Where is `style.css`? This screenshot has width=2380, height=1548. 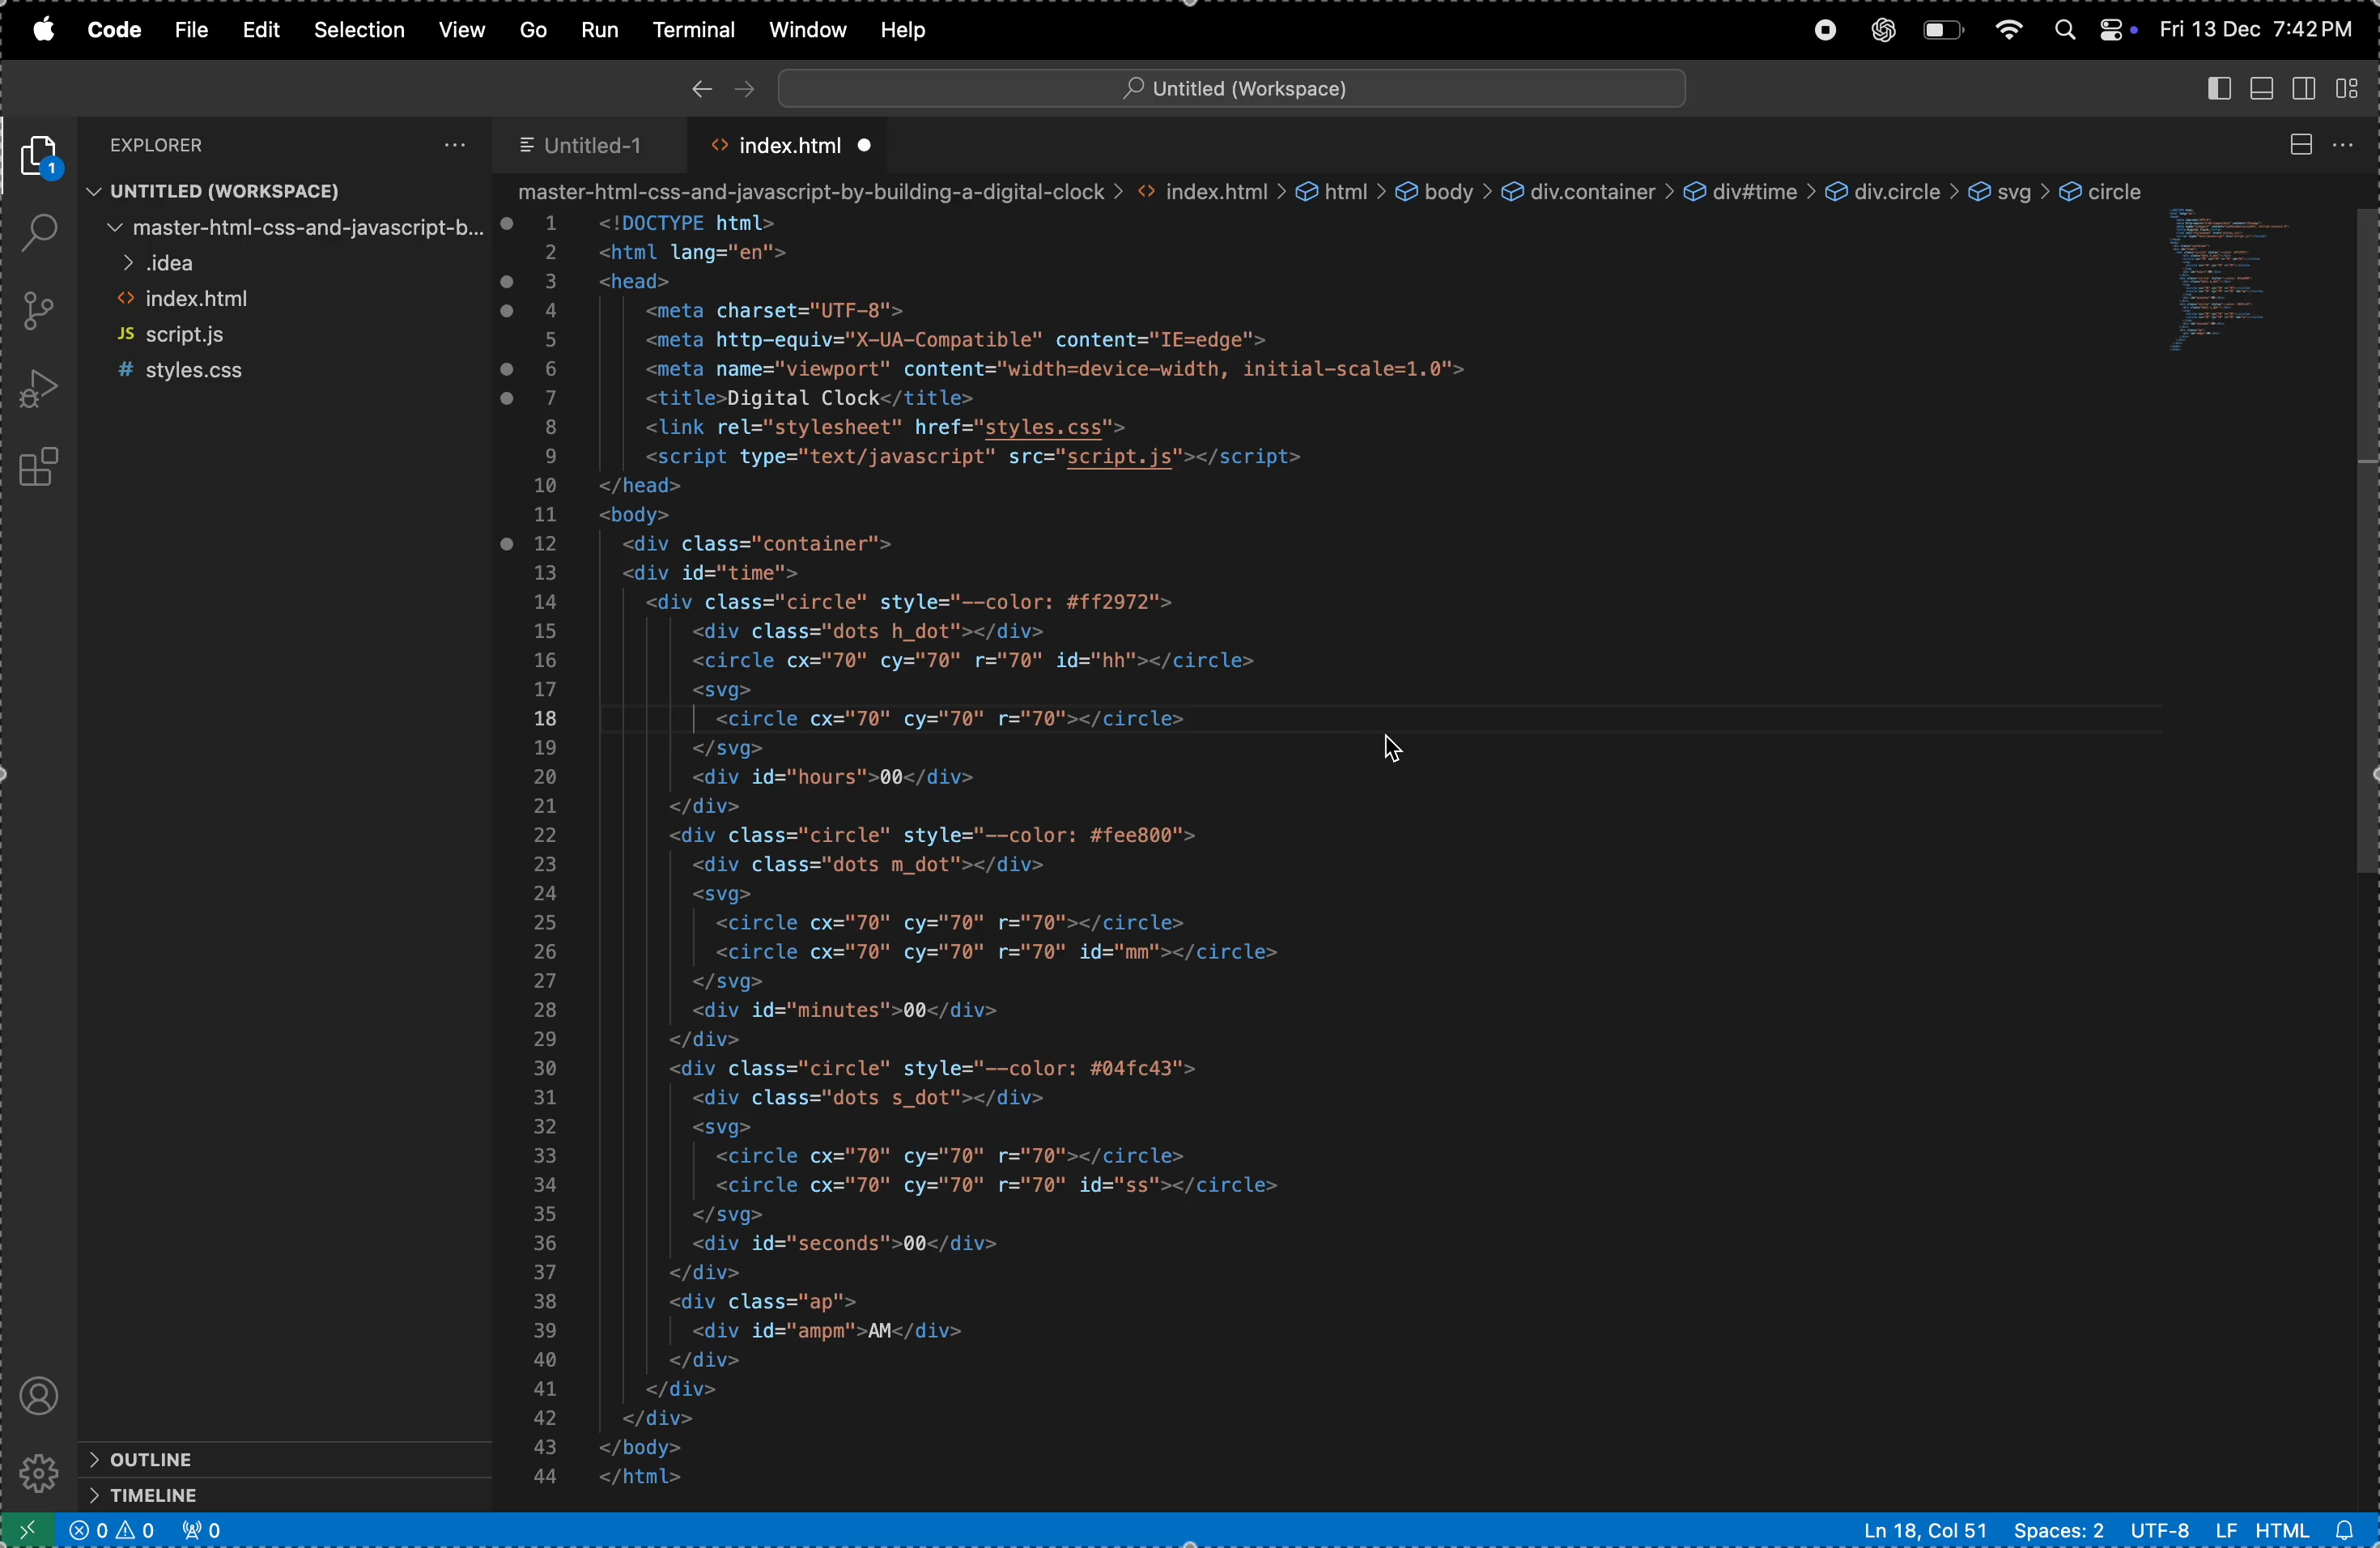
style.css is located at coordinates (282, 370).